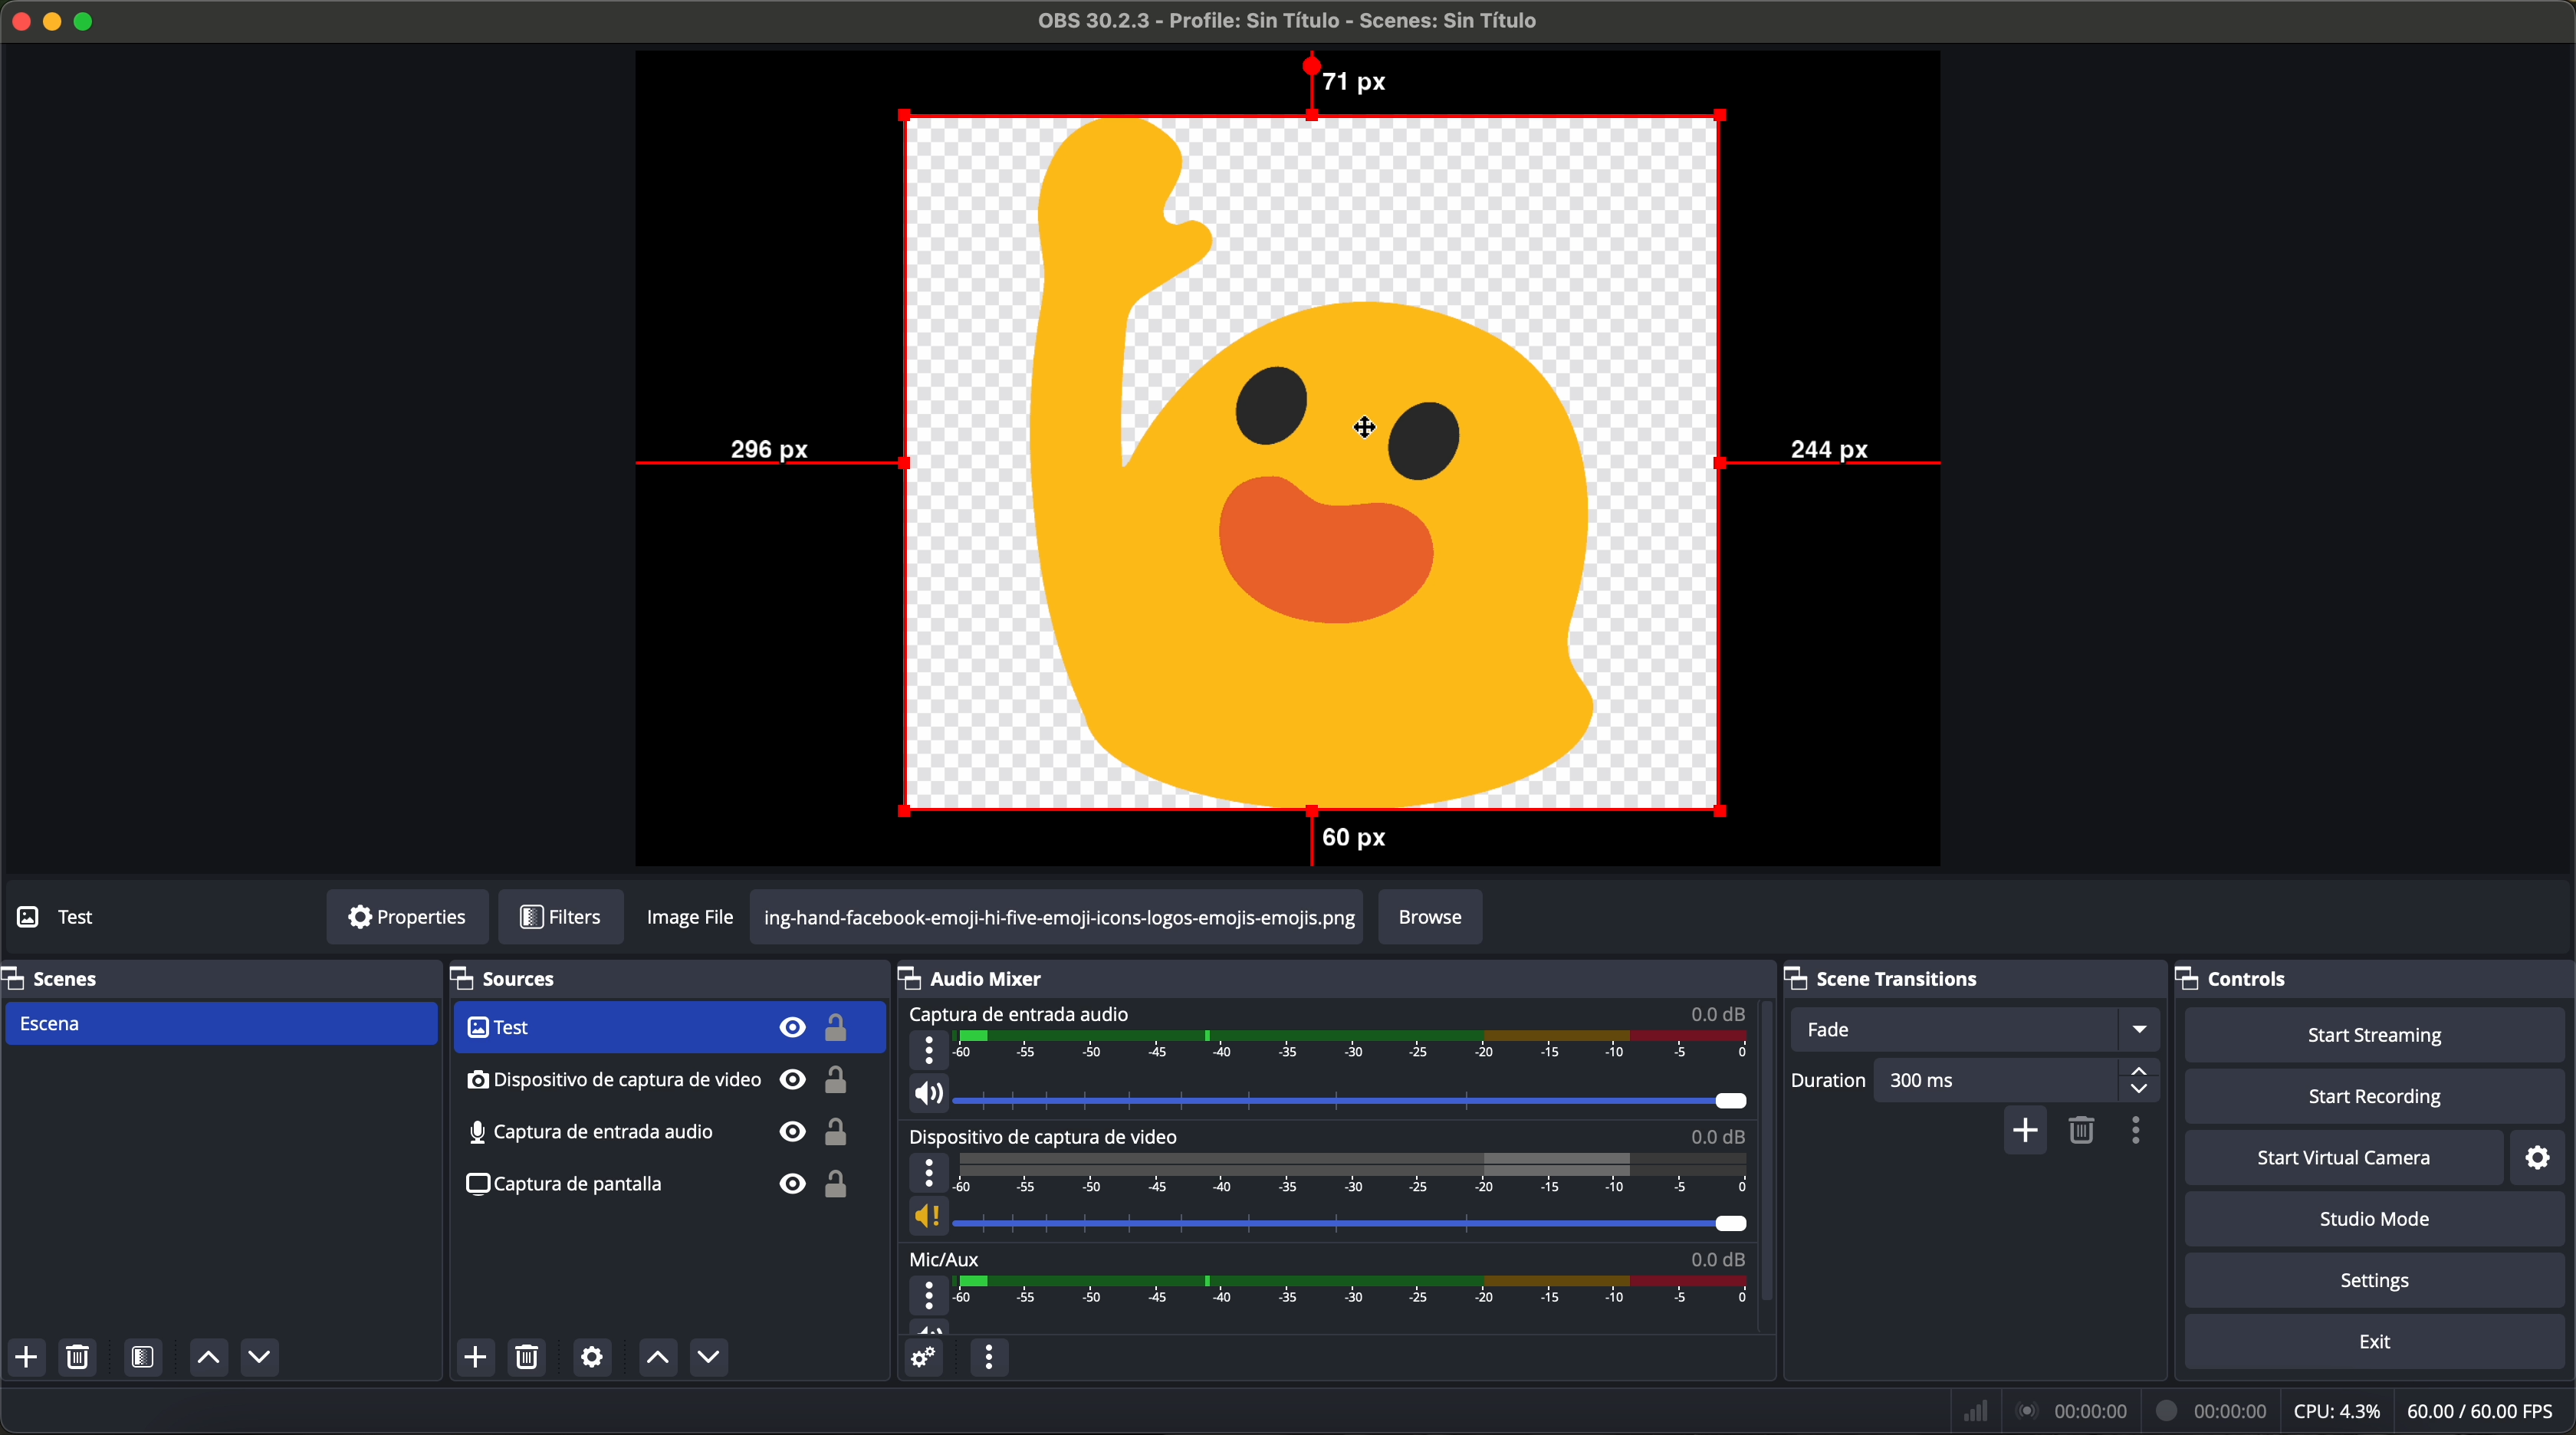 The height and width of the screenshot is (1435, 2576). I want to click on audio mixer, so click(982, 977).